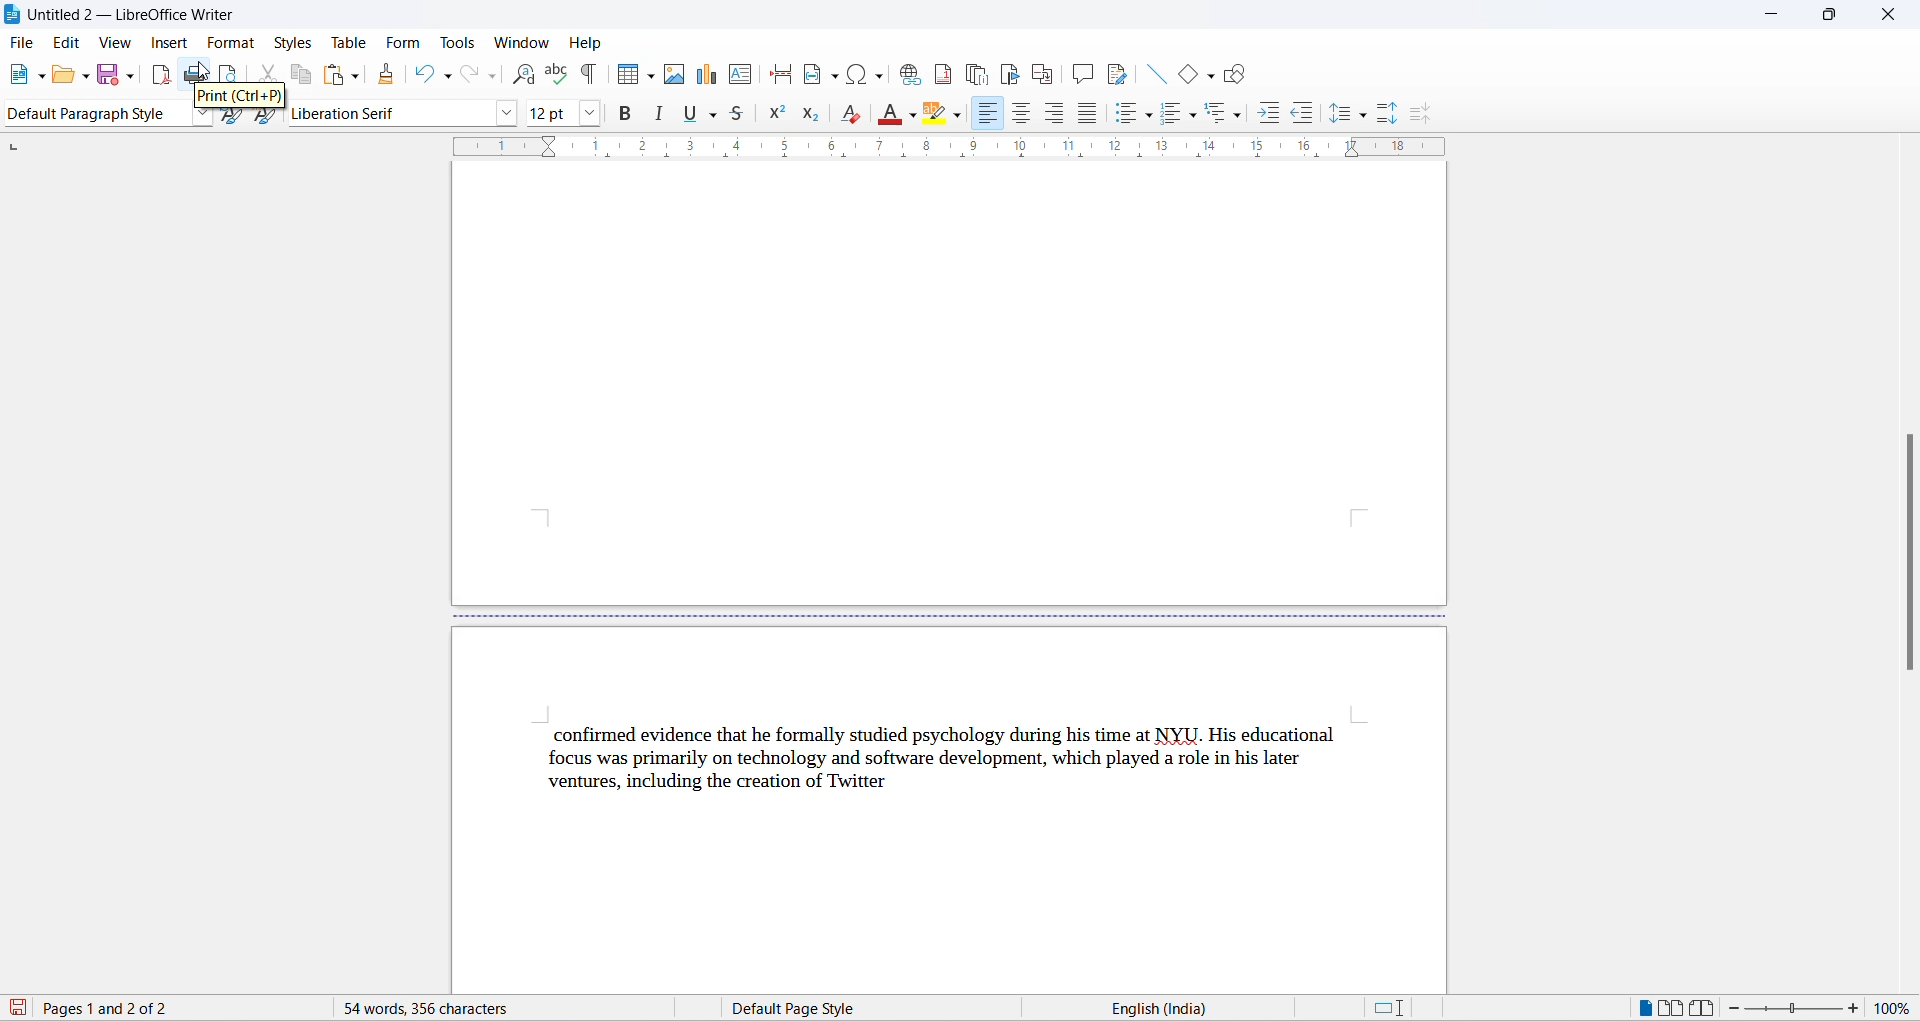 The image size is (1920, 1022). What do you see at coordinates (710, 75) in the screenshot?
I see `insert chart` at bounding box center [710, 75].